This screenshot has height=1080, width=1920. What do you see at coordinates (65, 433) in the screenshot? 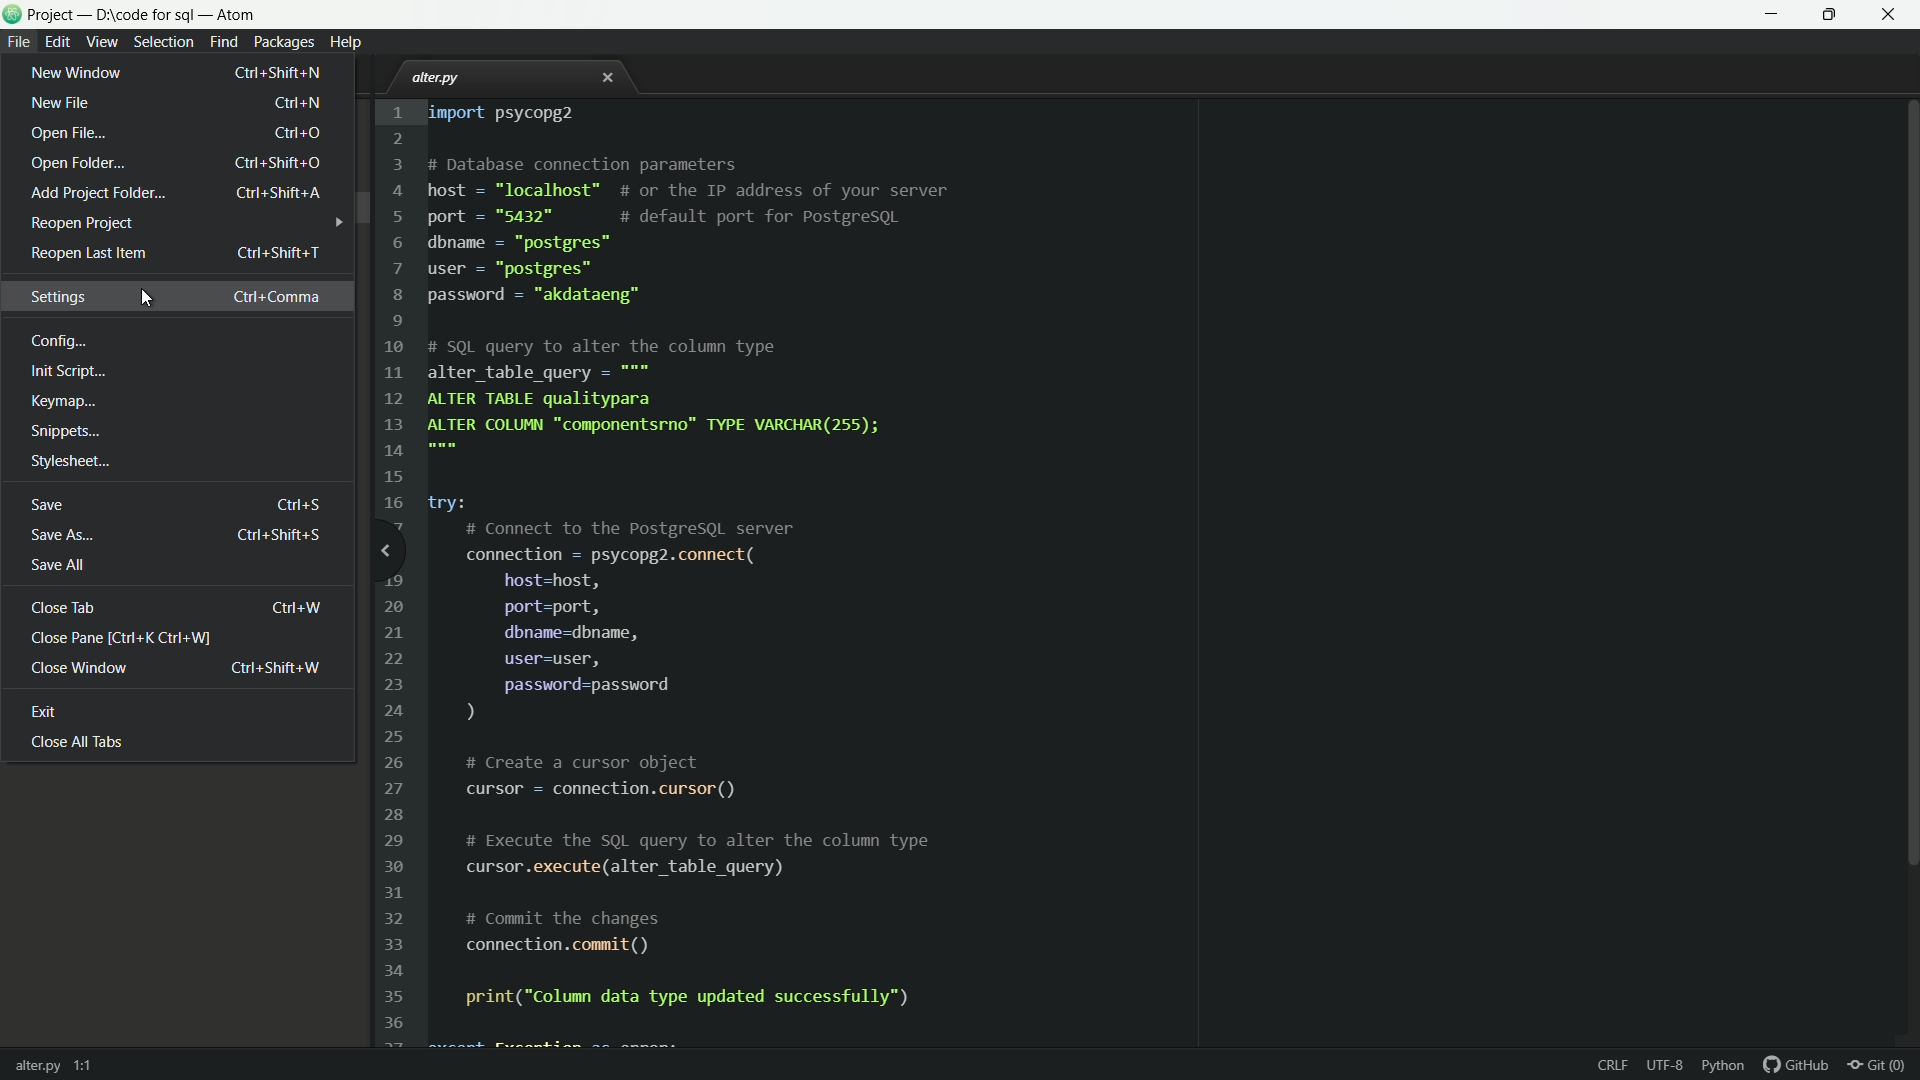
I see `snippets` at bounding box center [65, 433].